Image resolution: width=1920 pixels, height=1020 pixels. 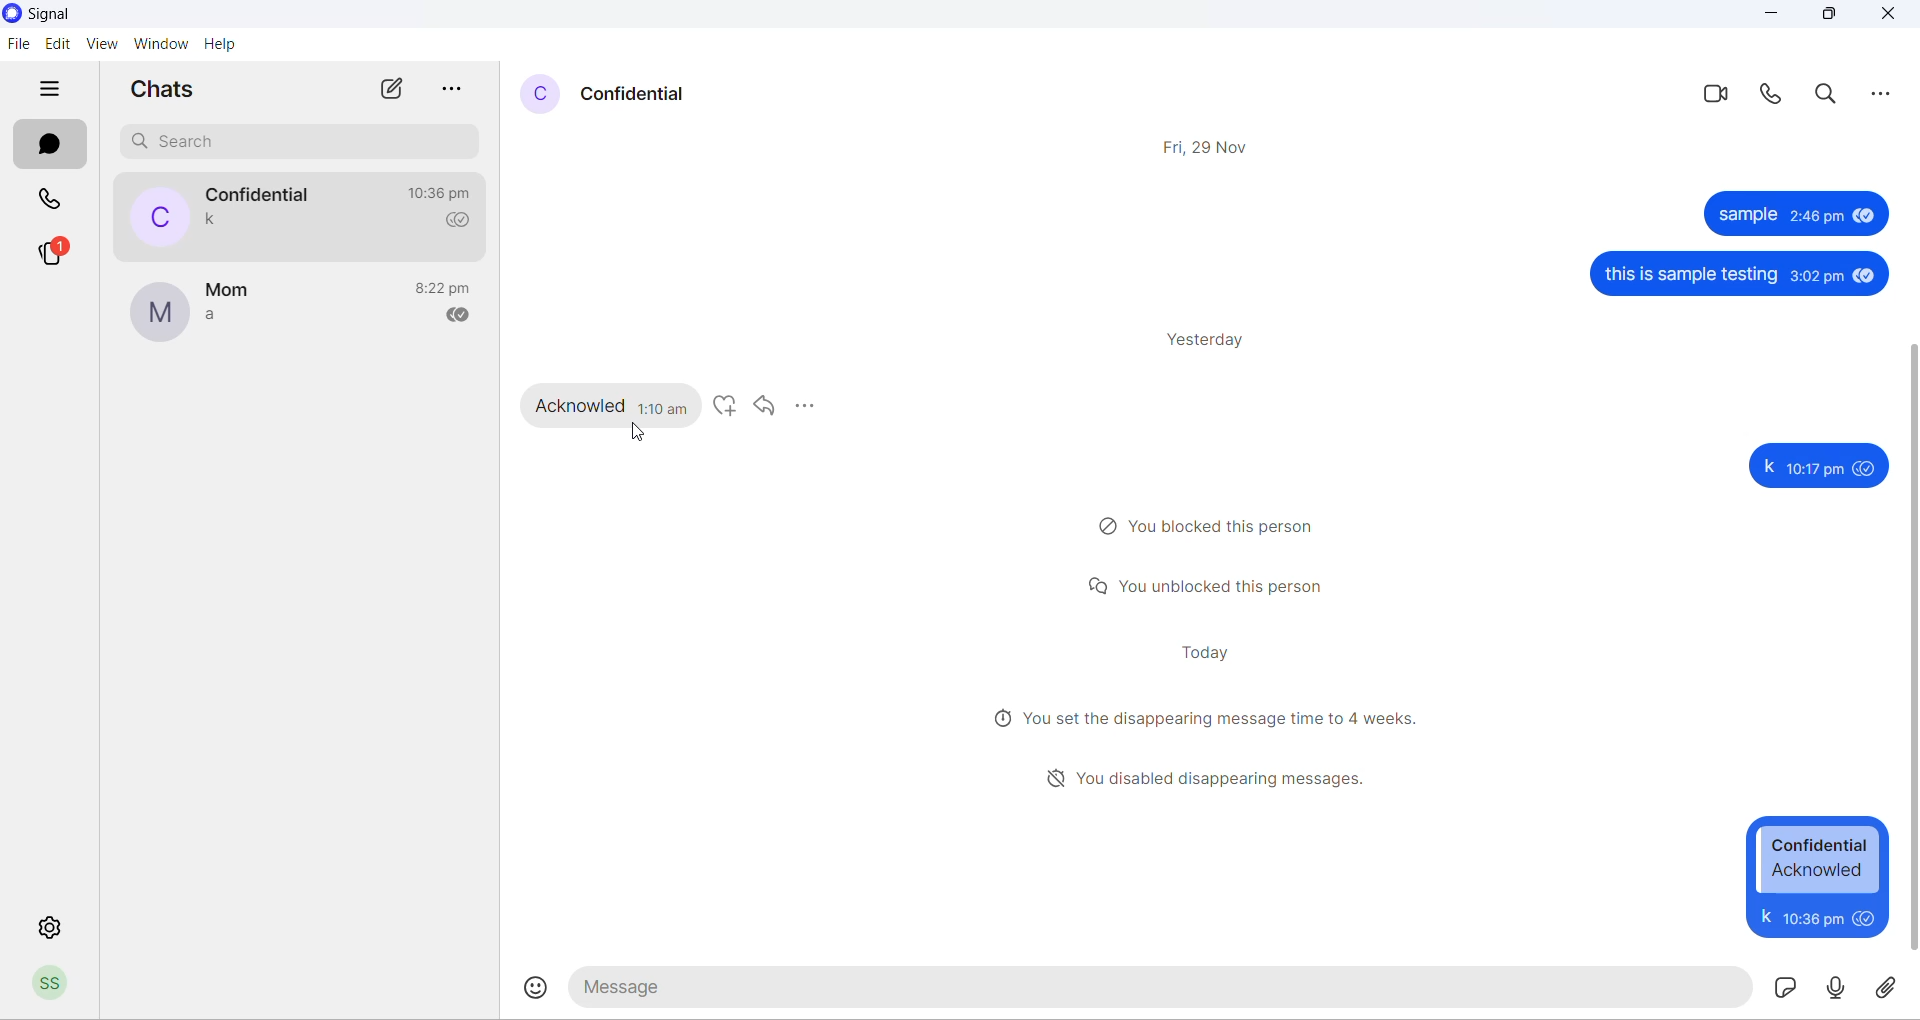 I want to click on edit, so click(x=57, y=45).